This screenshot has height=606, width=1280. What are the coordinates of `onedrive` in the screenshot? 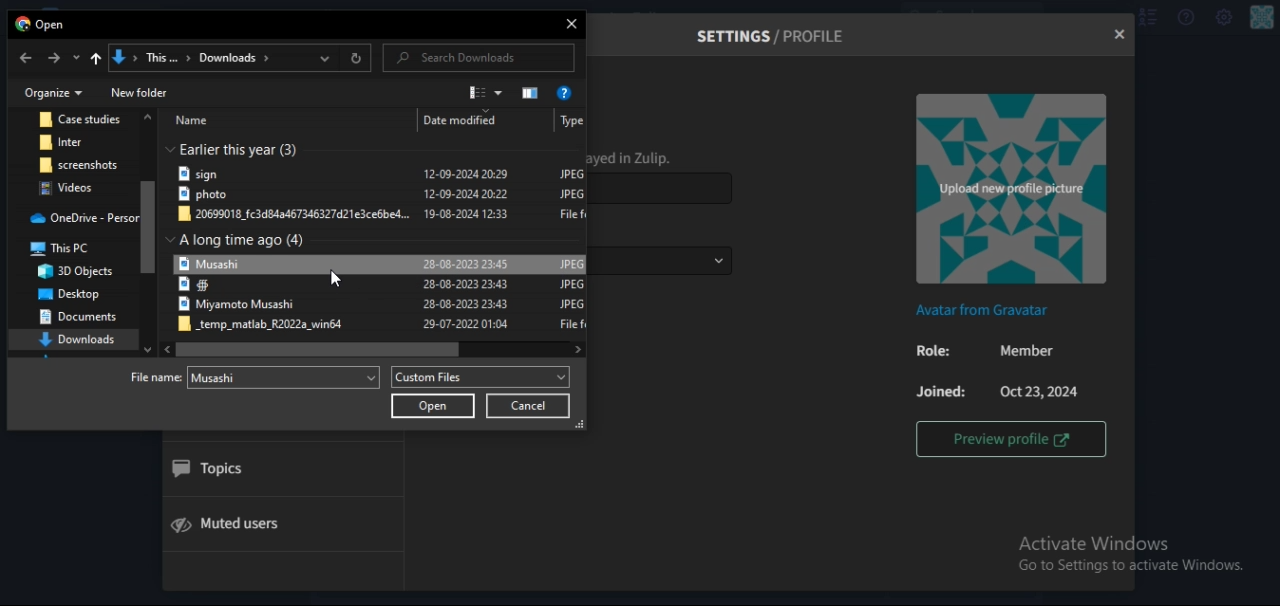 It's located at (84, 219).